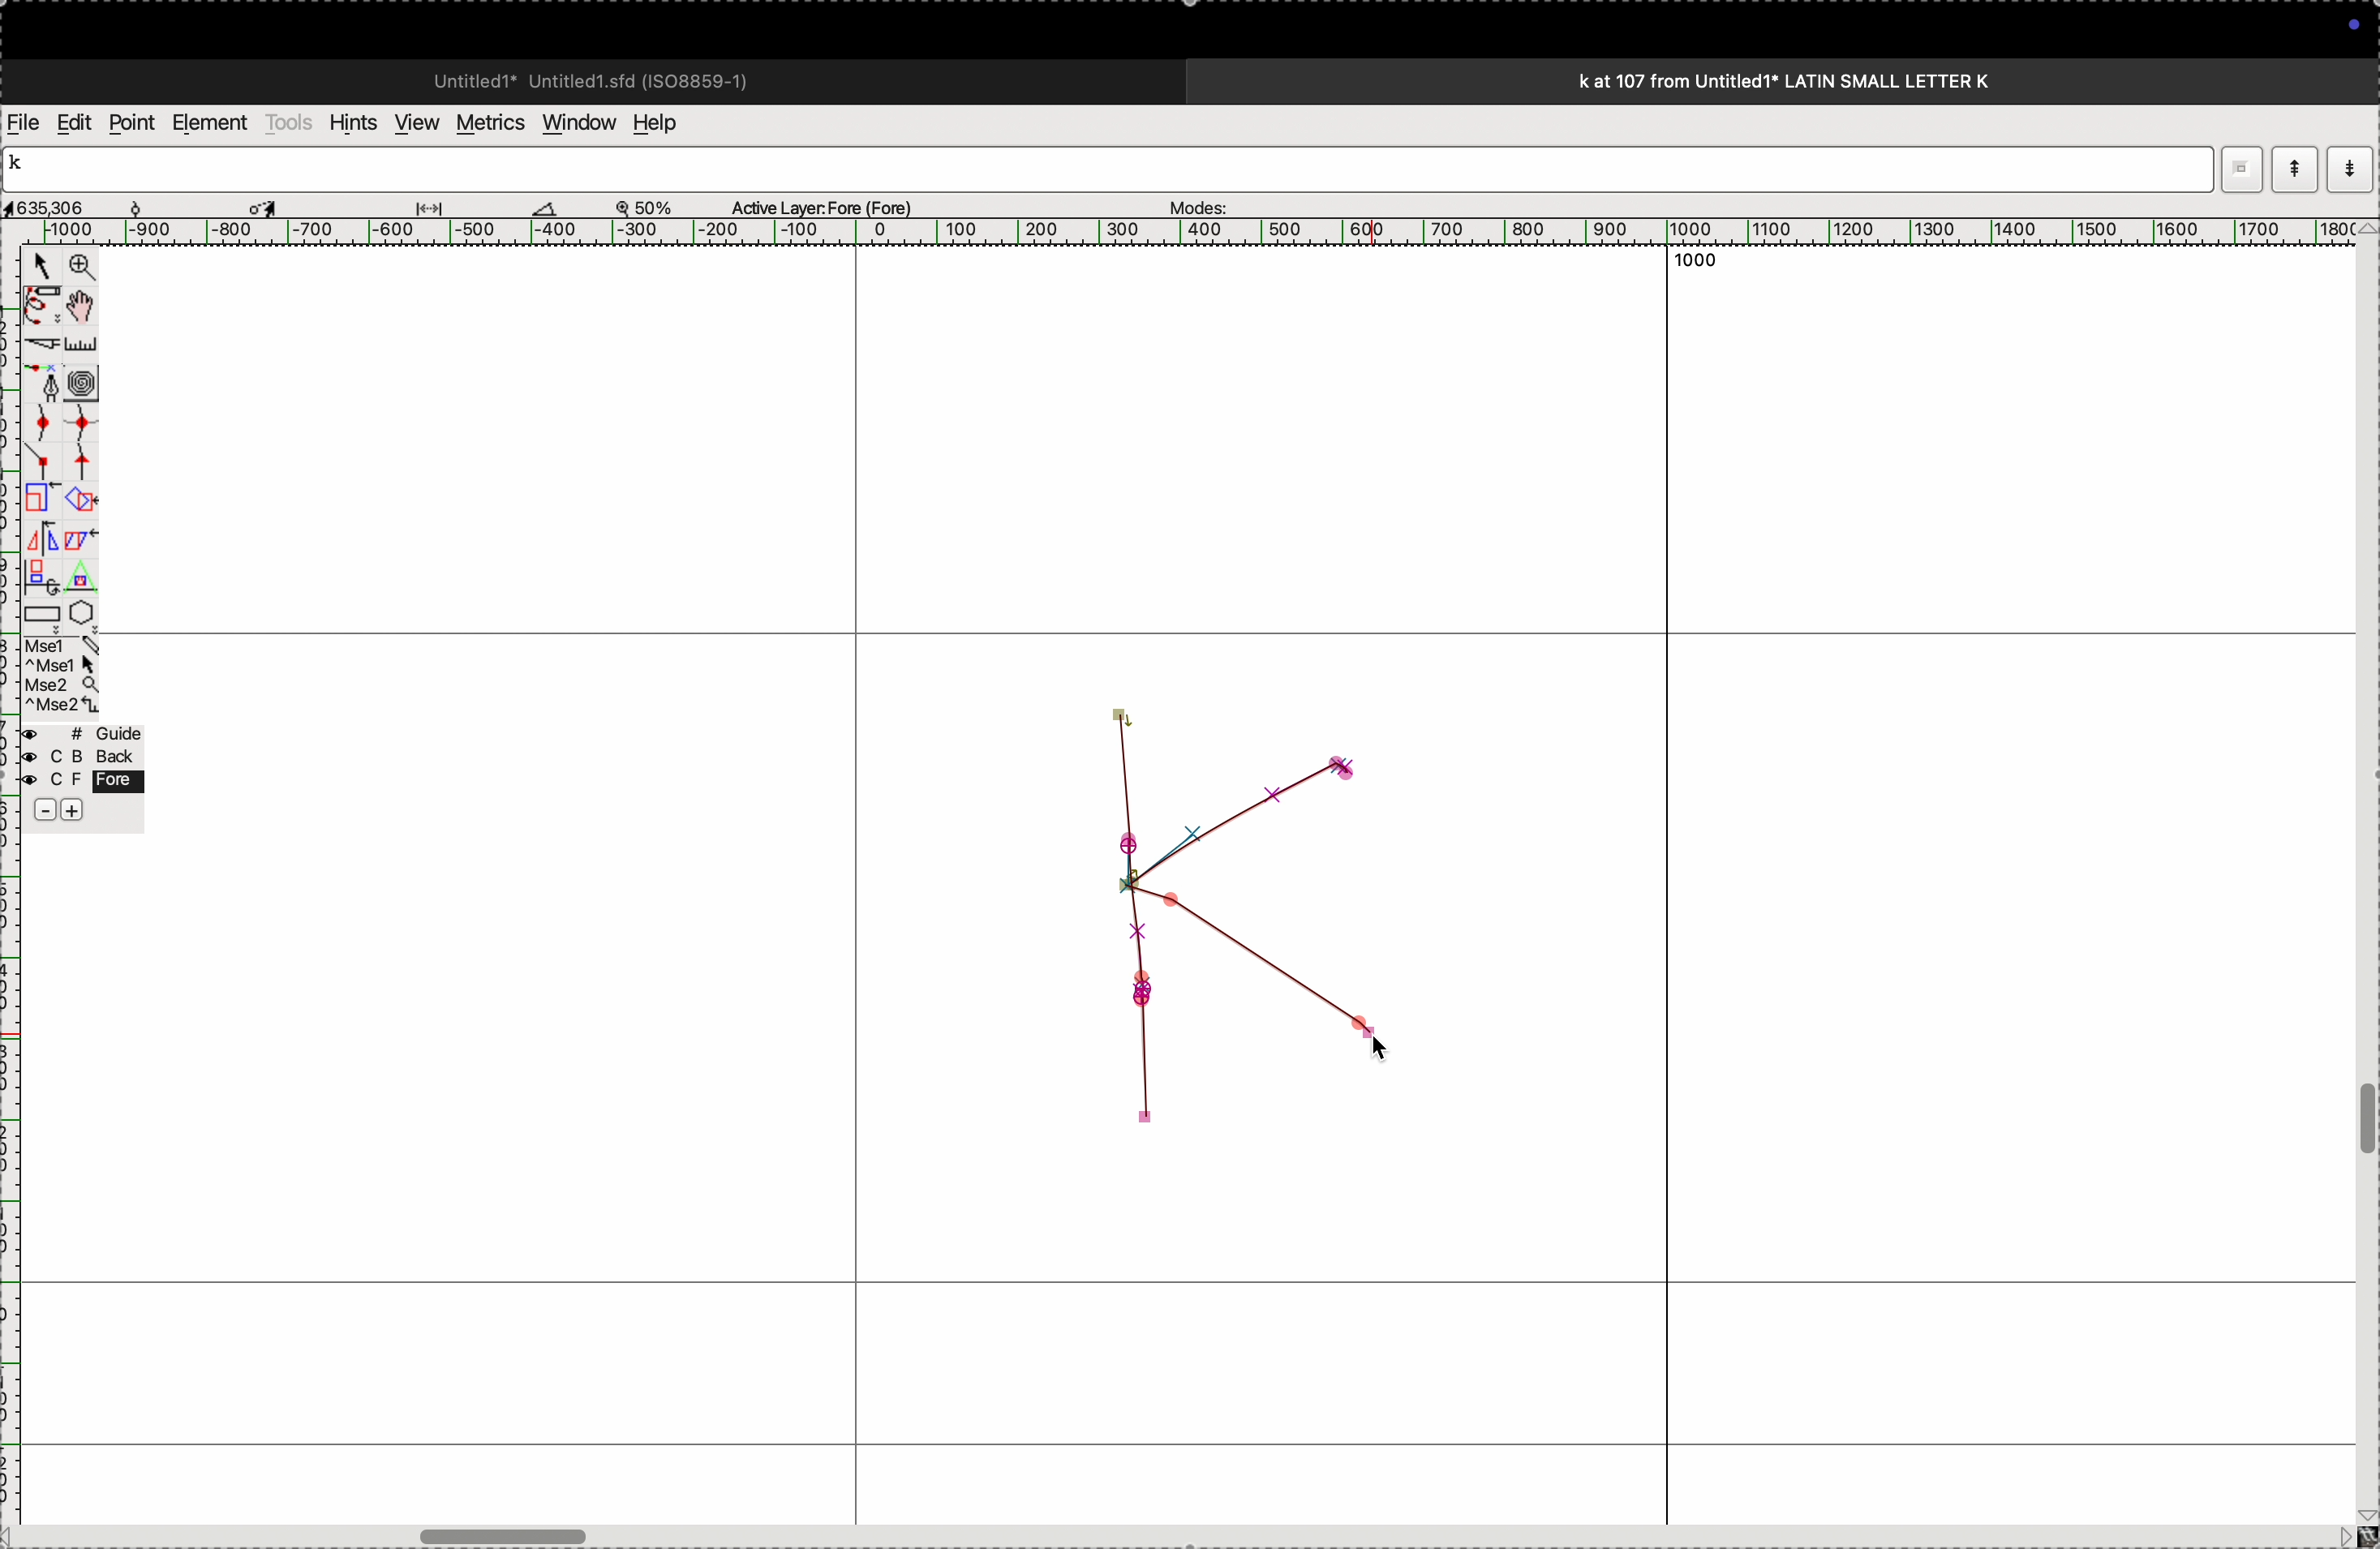 Image resolution: width=2380 pixels, height=1549 pixels. What do you see at coordinates (101, 380) in the screenshot?
I see `cirlcels` at bounding box center [101, 380].